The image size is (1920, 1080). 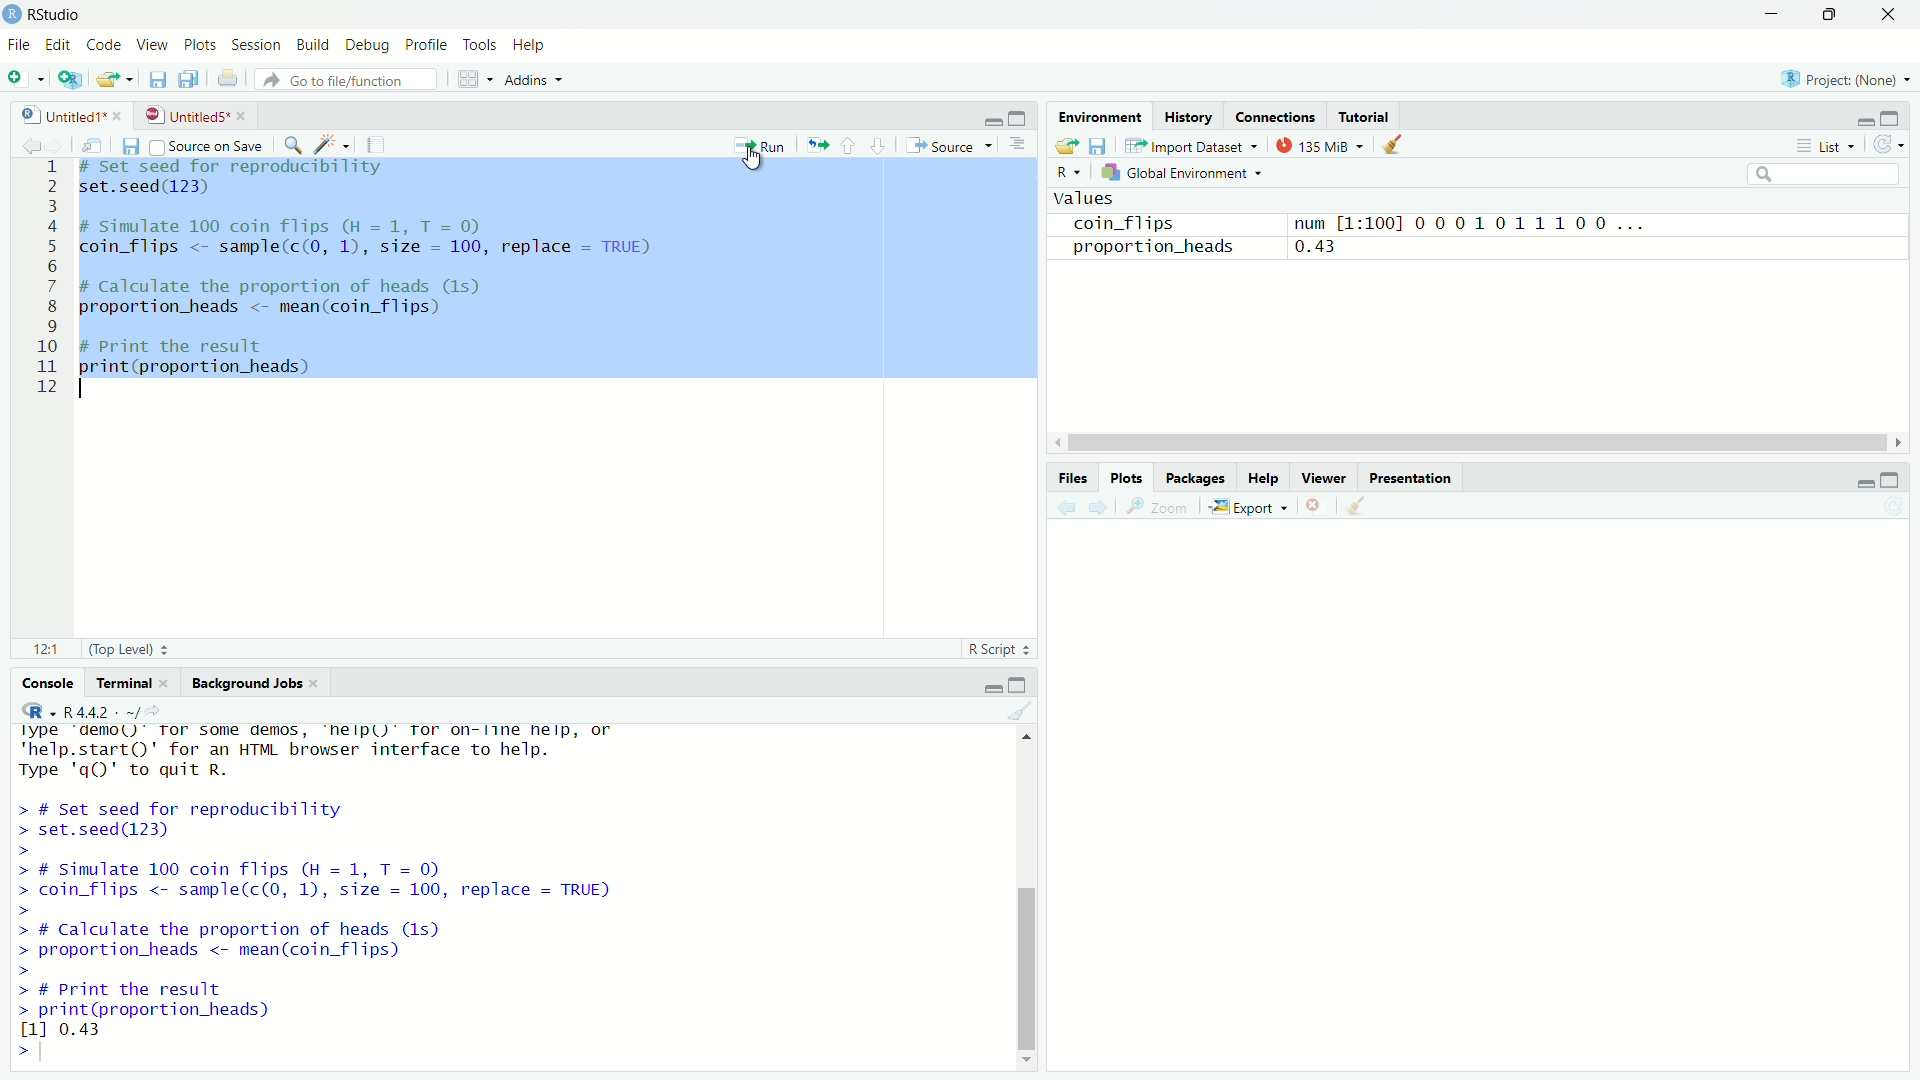 What do you see at coordinates (57, 143) in the screenshot?
I see `go forward to the next source location` at bounding box center [57, 143].